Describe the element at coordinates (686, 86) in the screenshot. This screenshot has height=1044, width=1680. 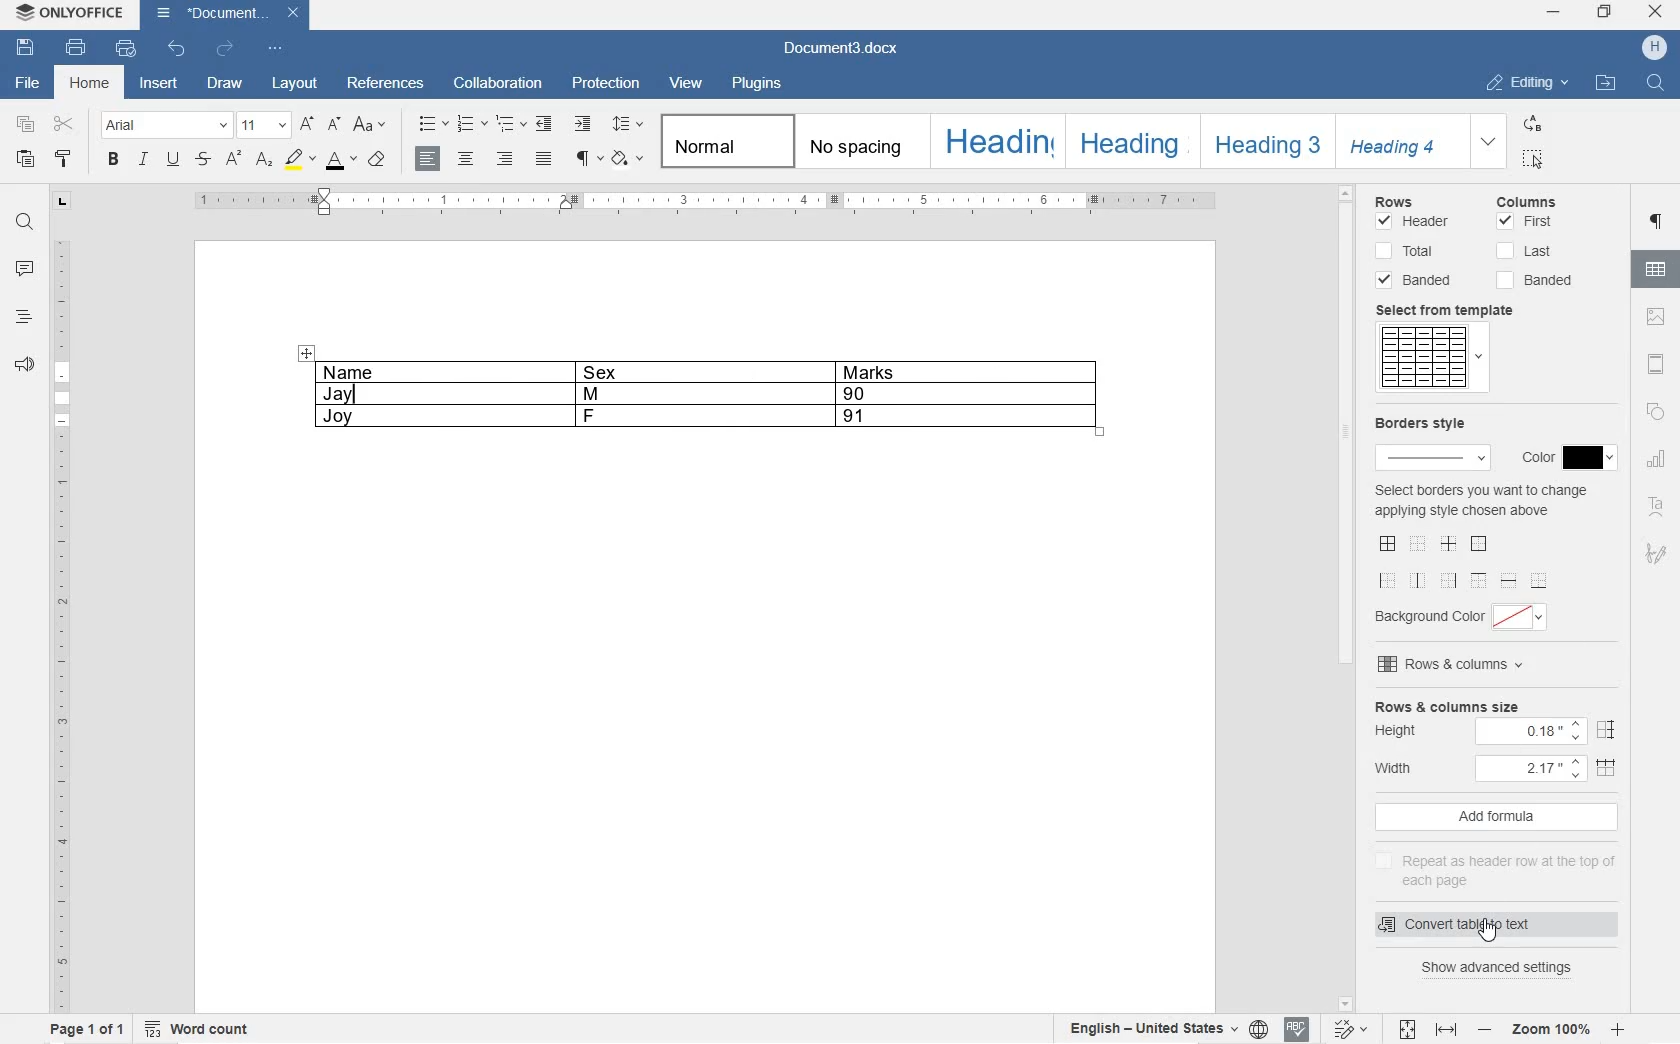
I see `VIEW` at that location.